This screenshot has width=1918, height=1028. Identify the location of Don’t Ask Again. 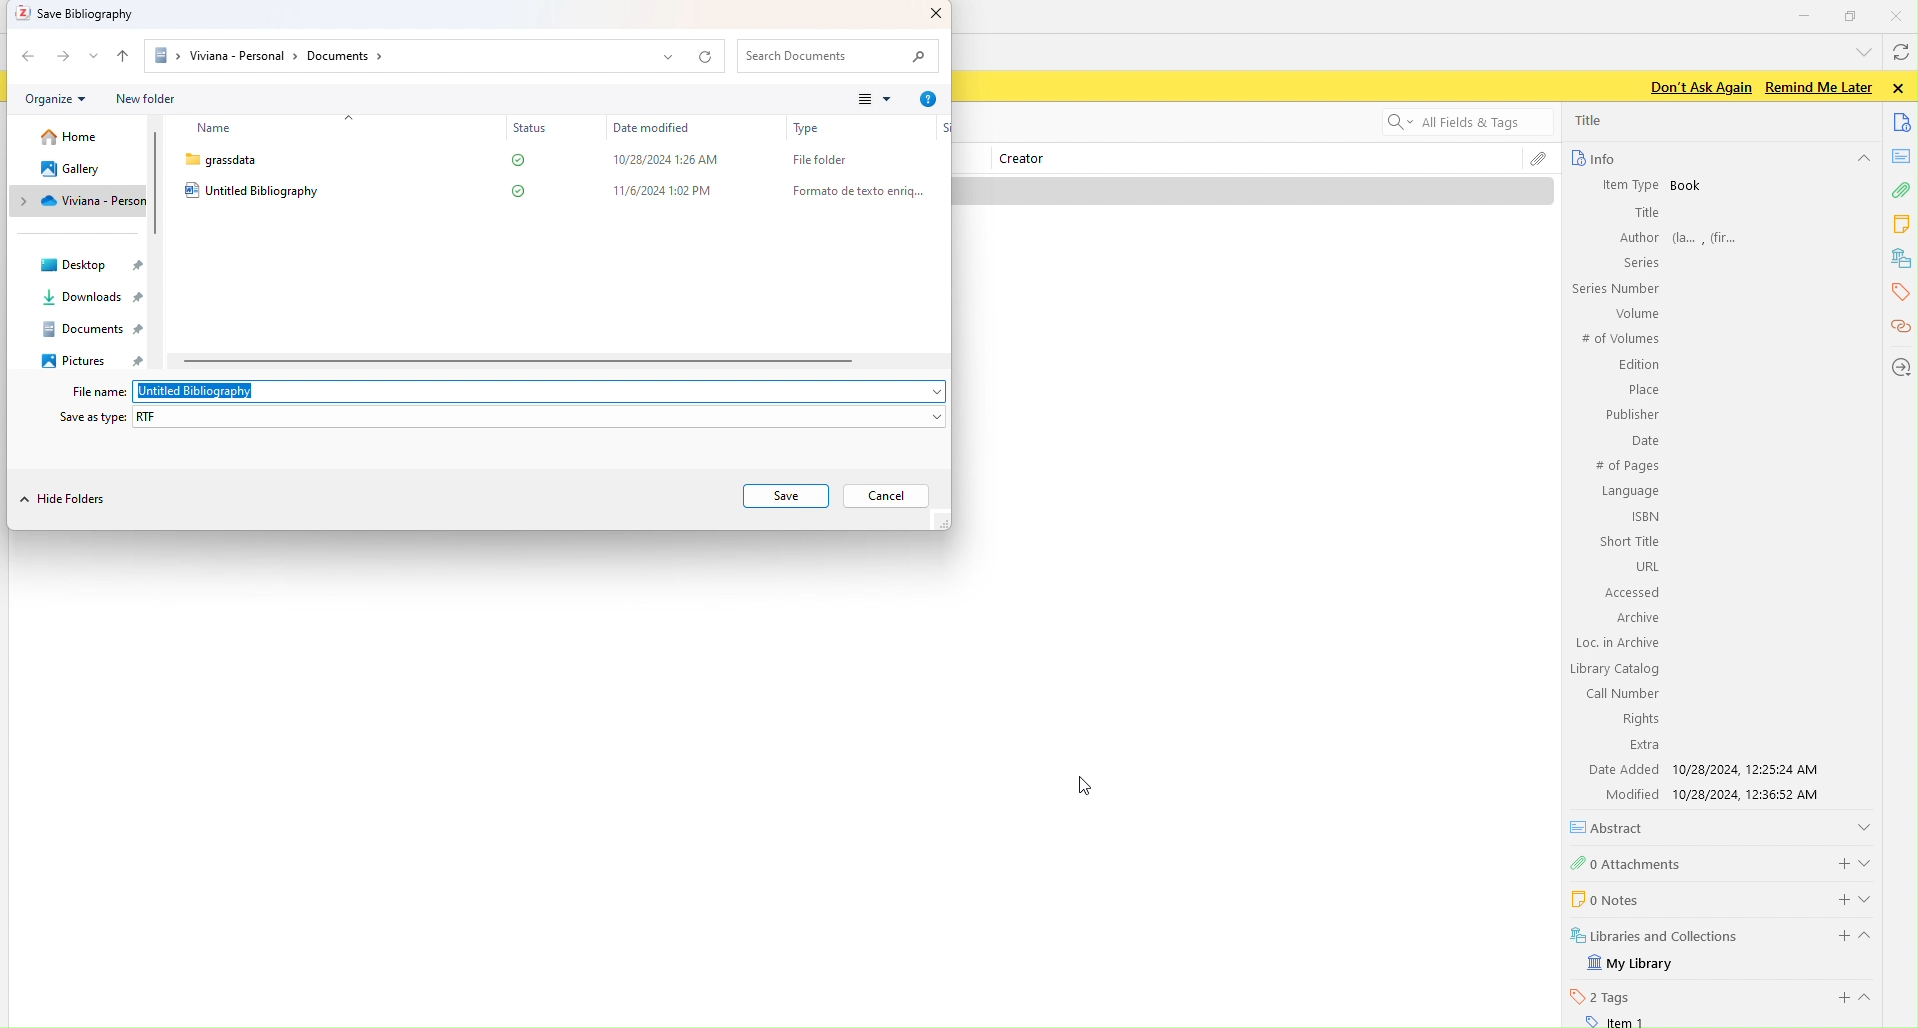
(1695, 88).